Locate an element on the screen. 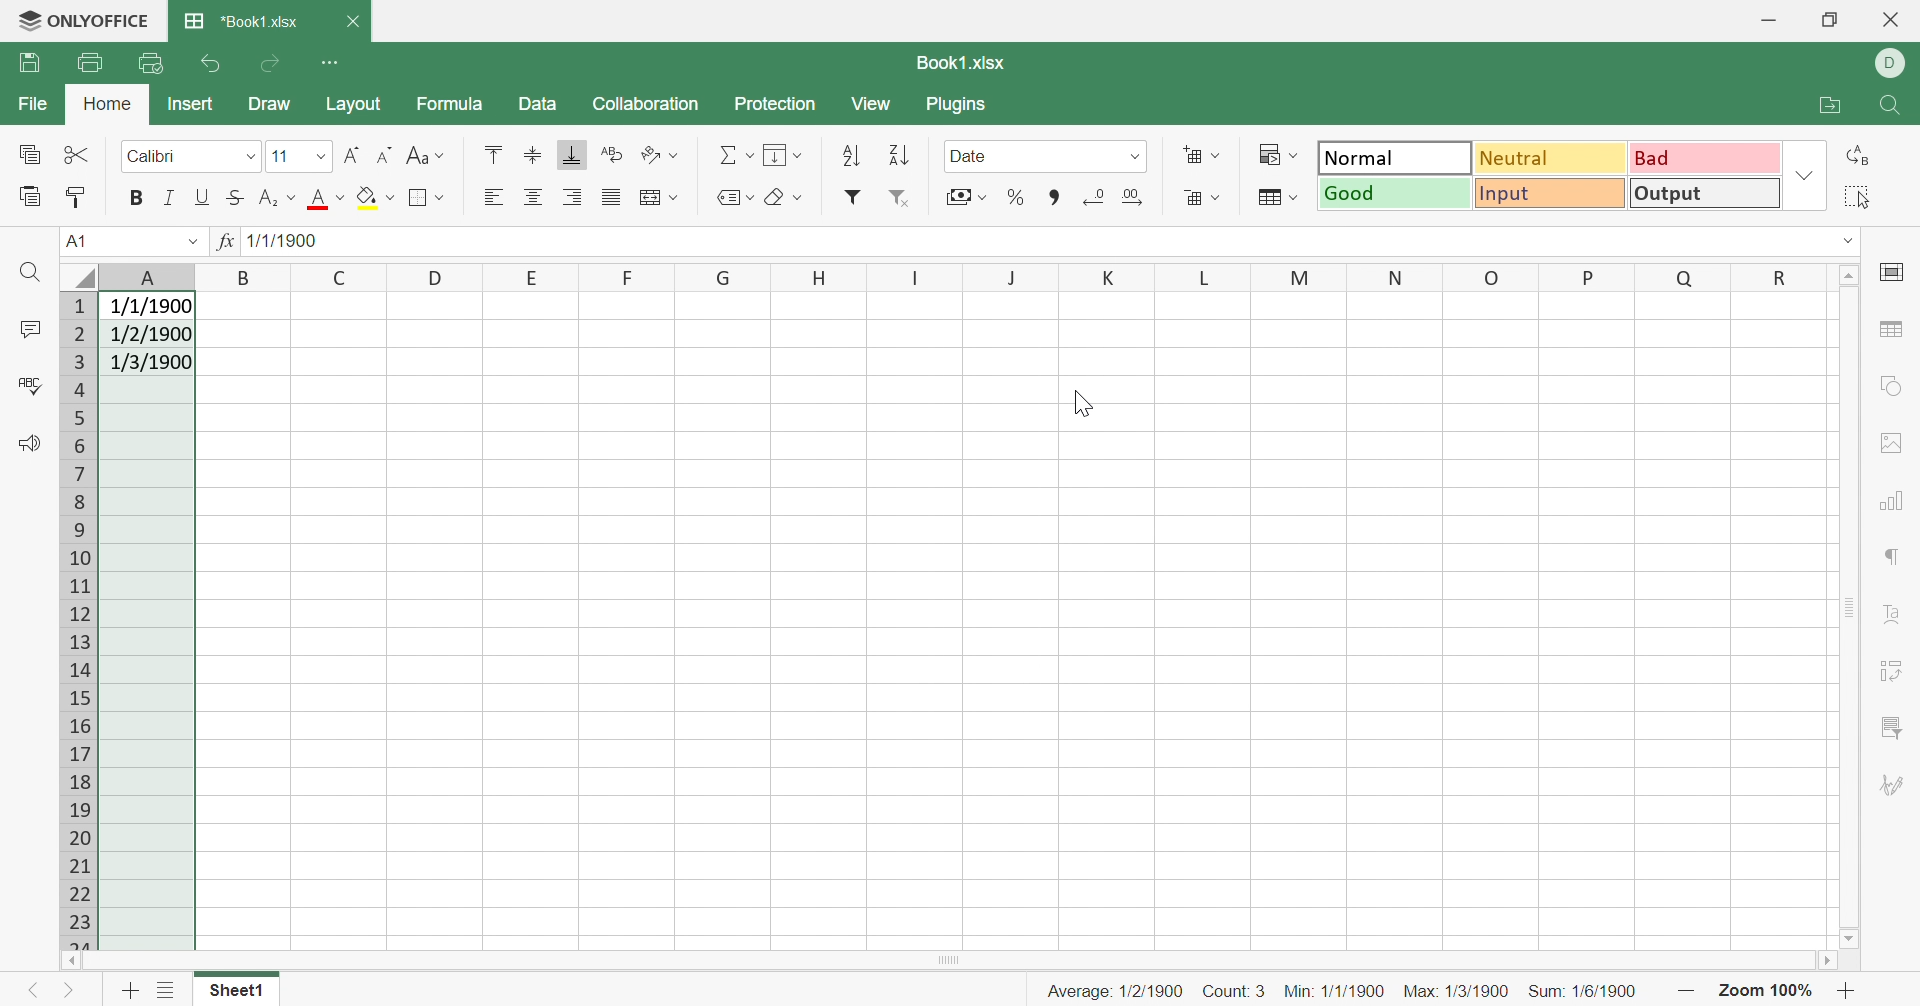 Image resolution: width=1920 pixels, height=1006 pixels. Find is located at coordinates (28, 273).